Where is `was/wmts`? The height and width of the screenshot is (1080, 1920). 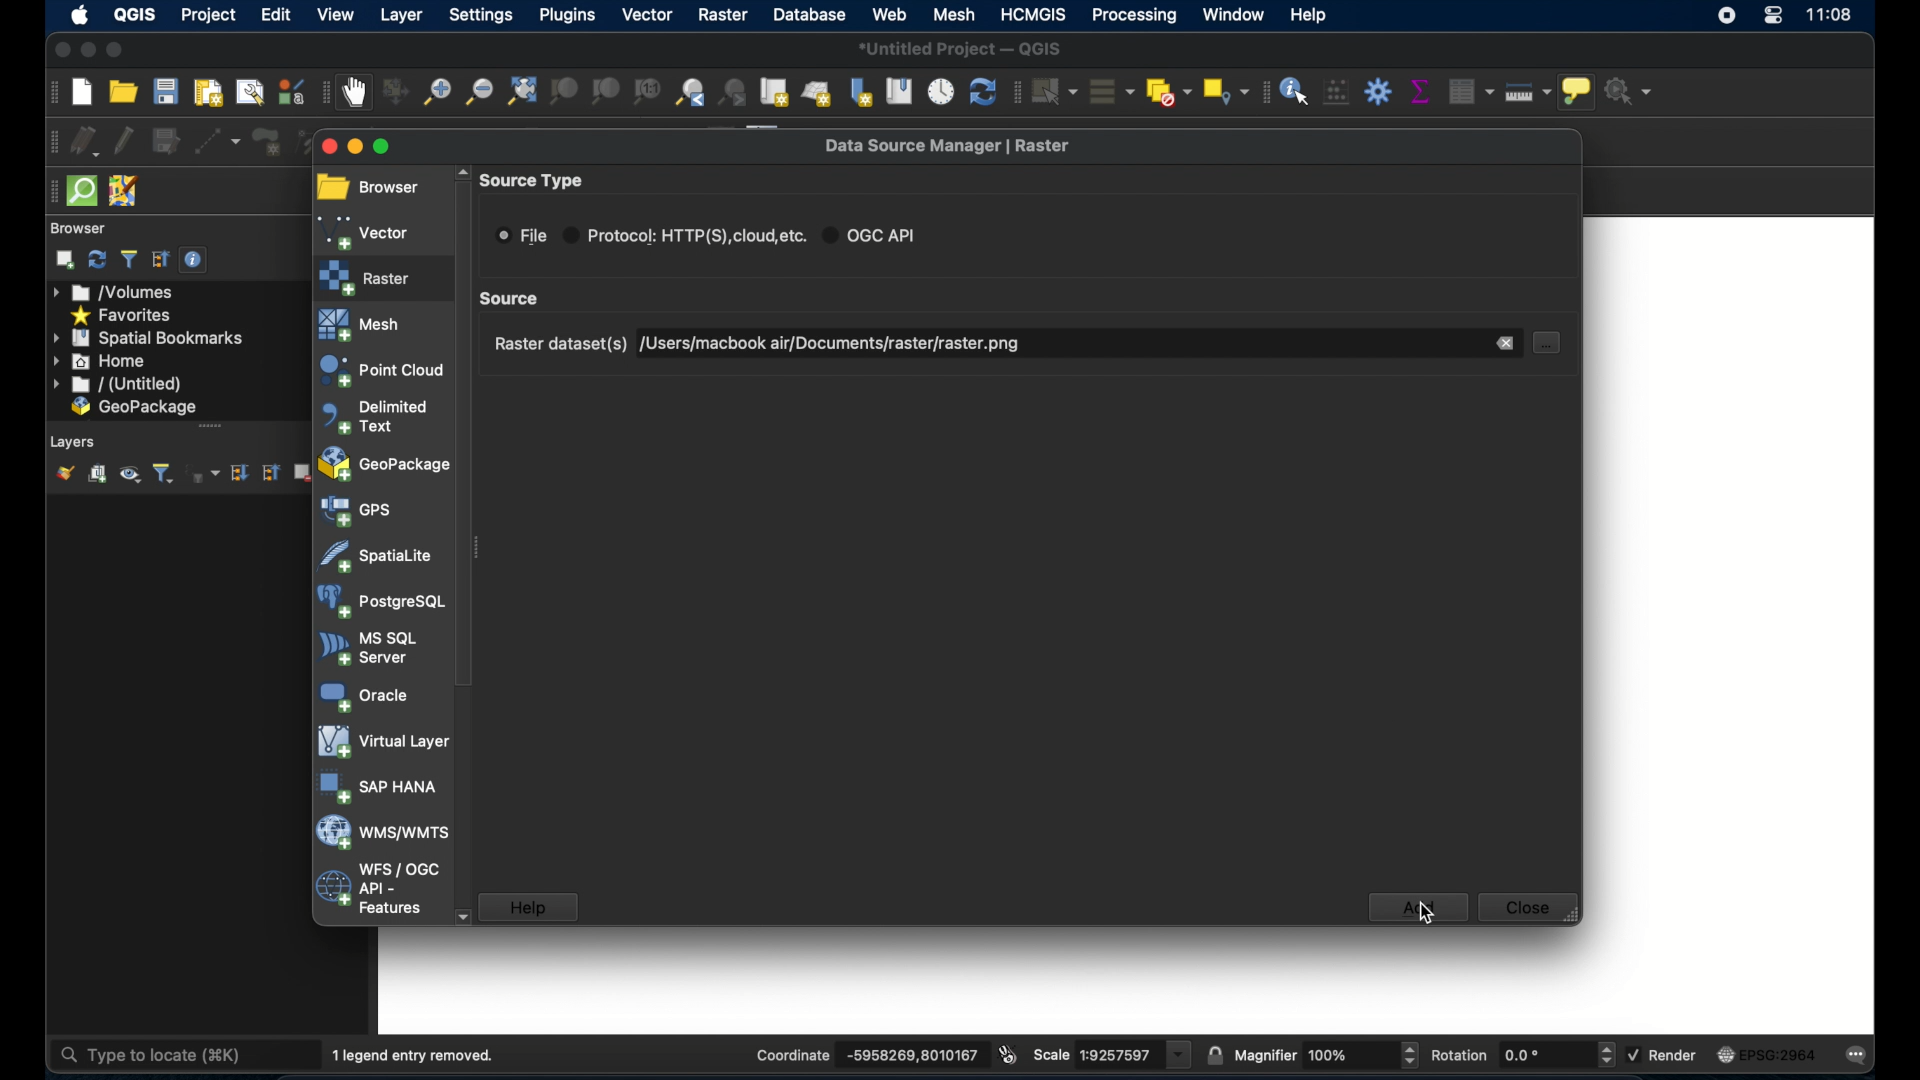
was/wmts is located at coordinates (385, 832).